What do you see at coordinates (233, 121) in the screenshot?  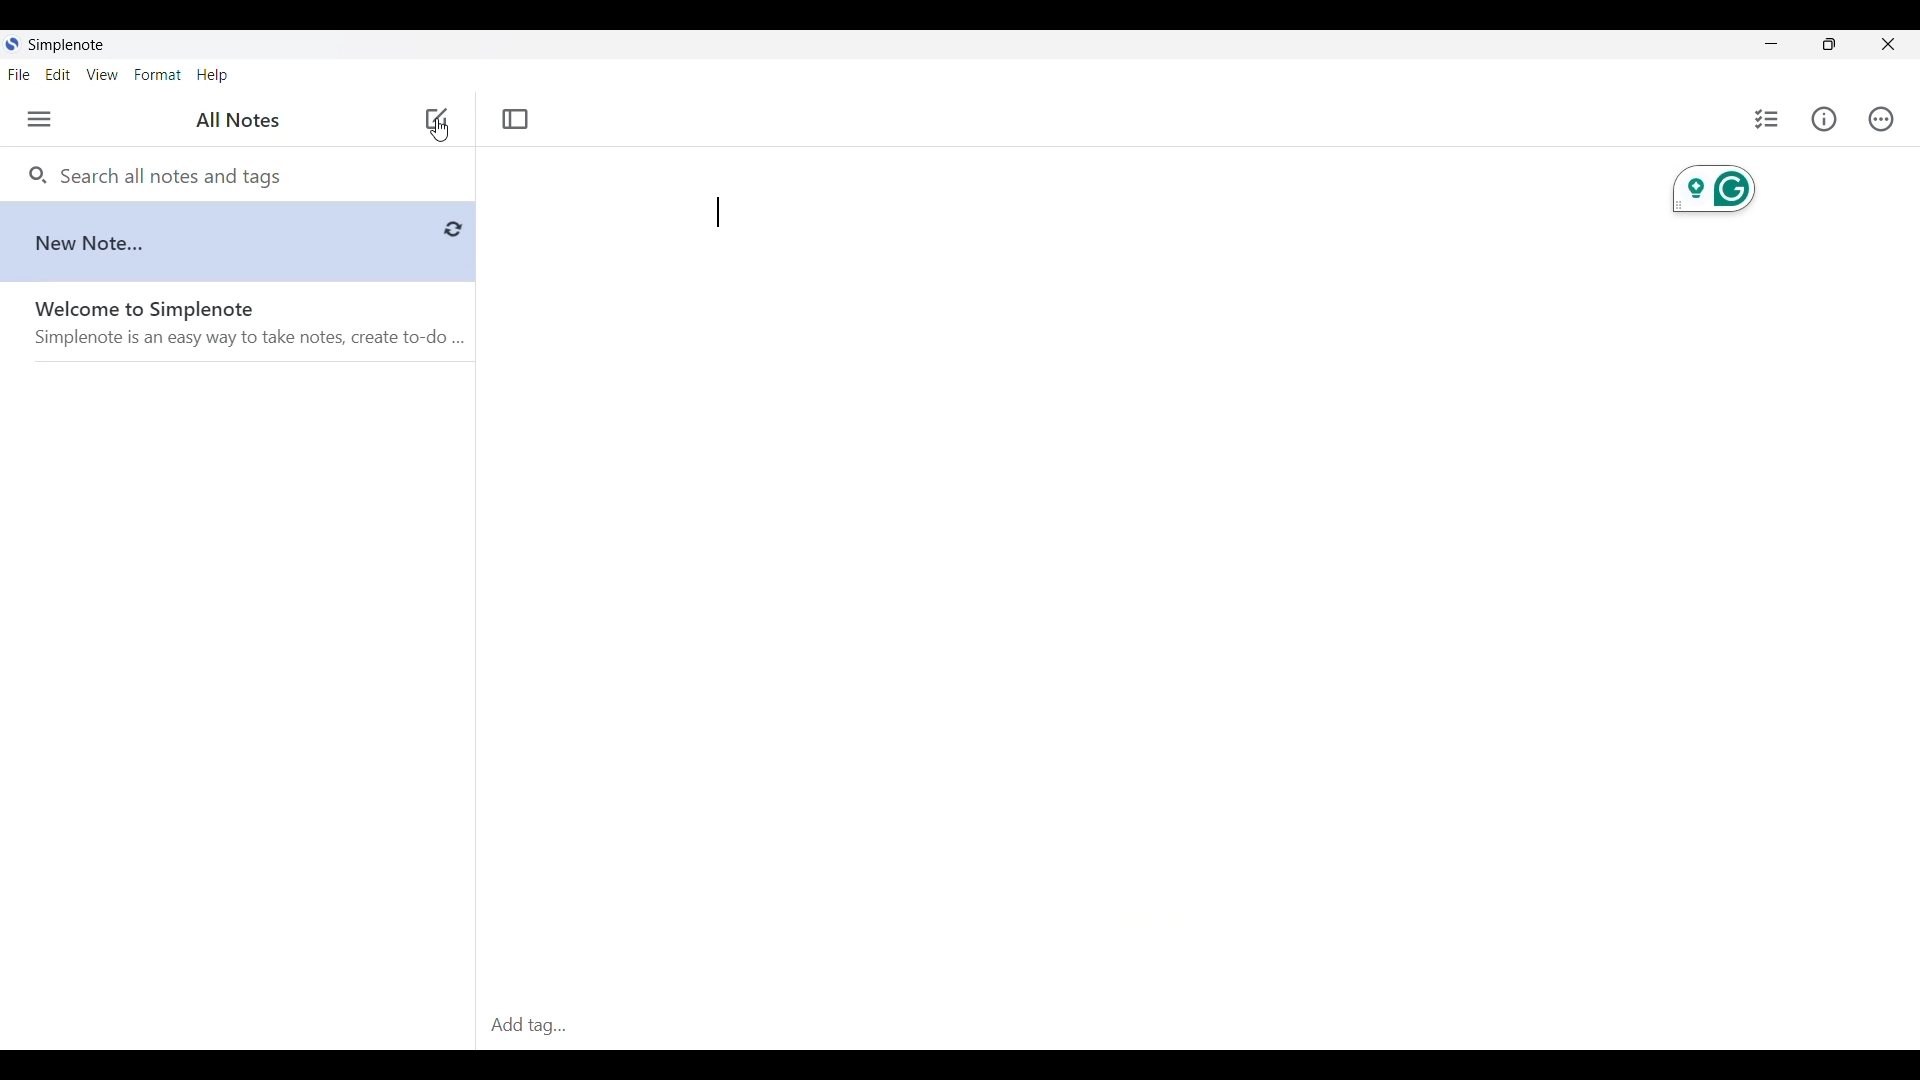 I see `All Notes` at bounding box center [233, 121].